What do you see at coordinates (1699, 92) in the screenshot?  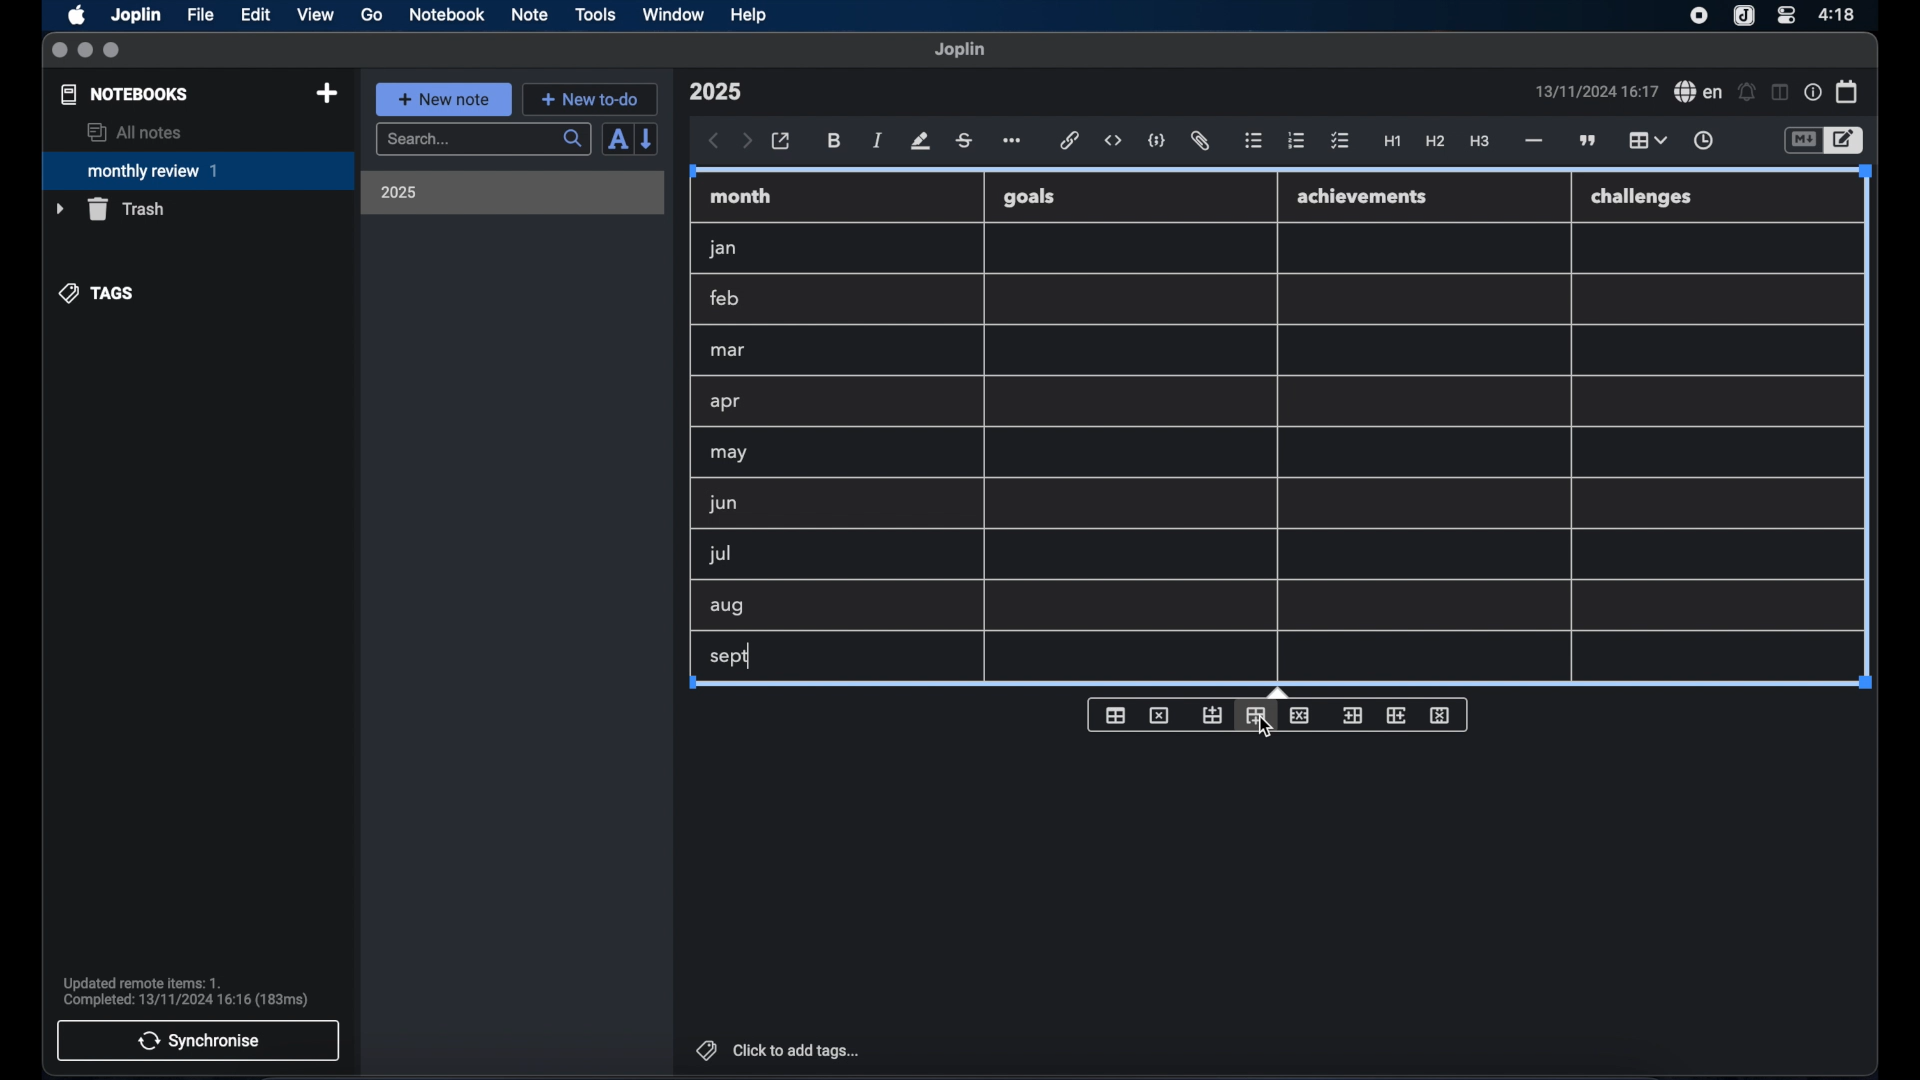 I see `spel check` at bounding box center [1699, 92].